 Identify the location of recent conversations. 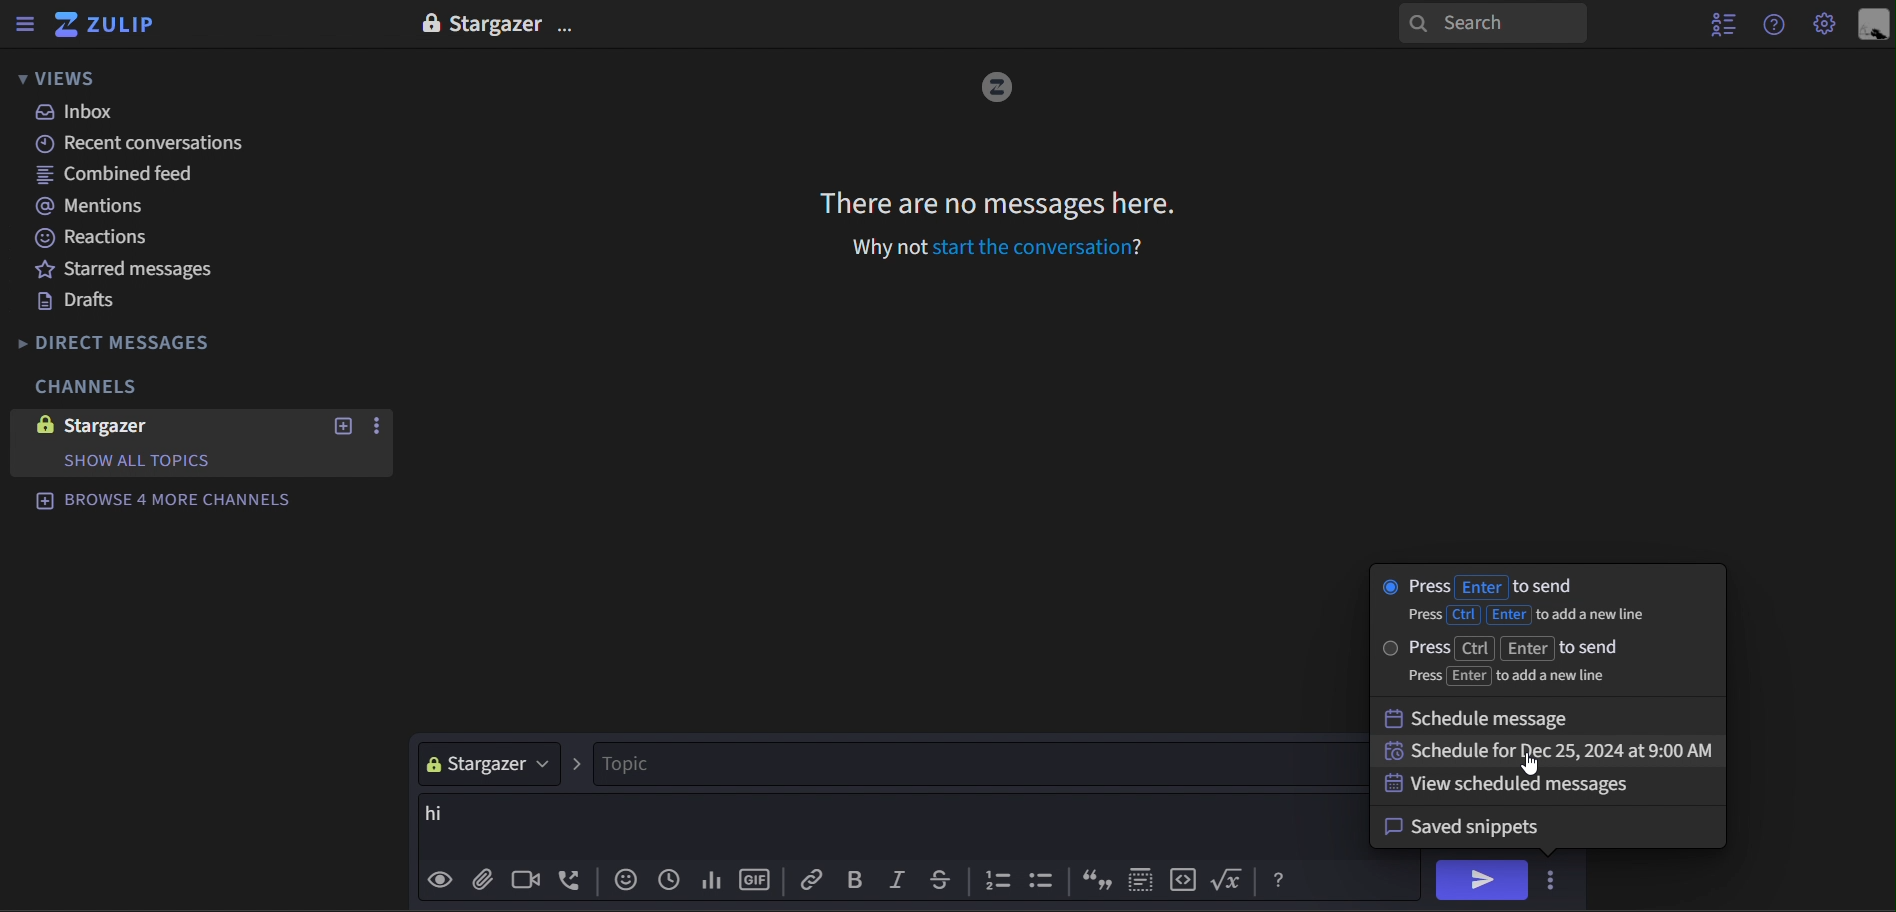
(147, 143).